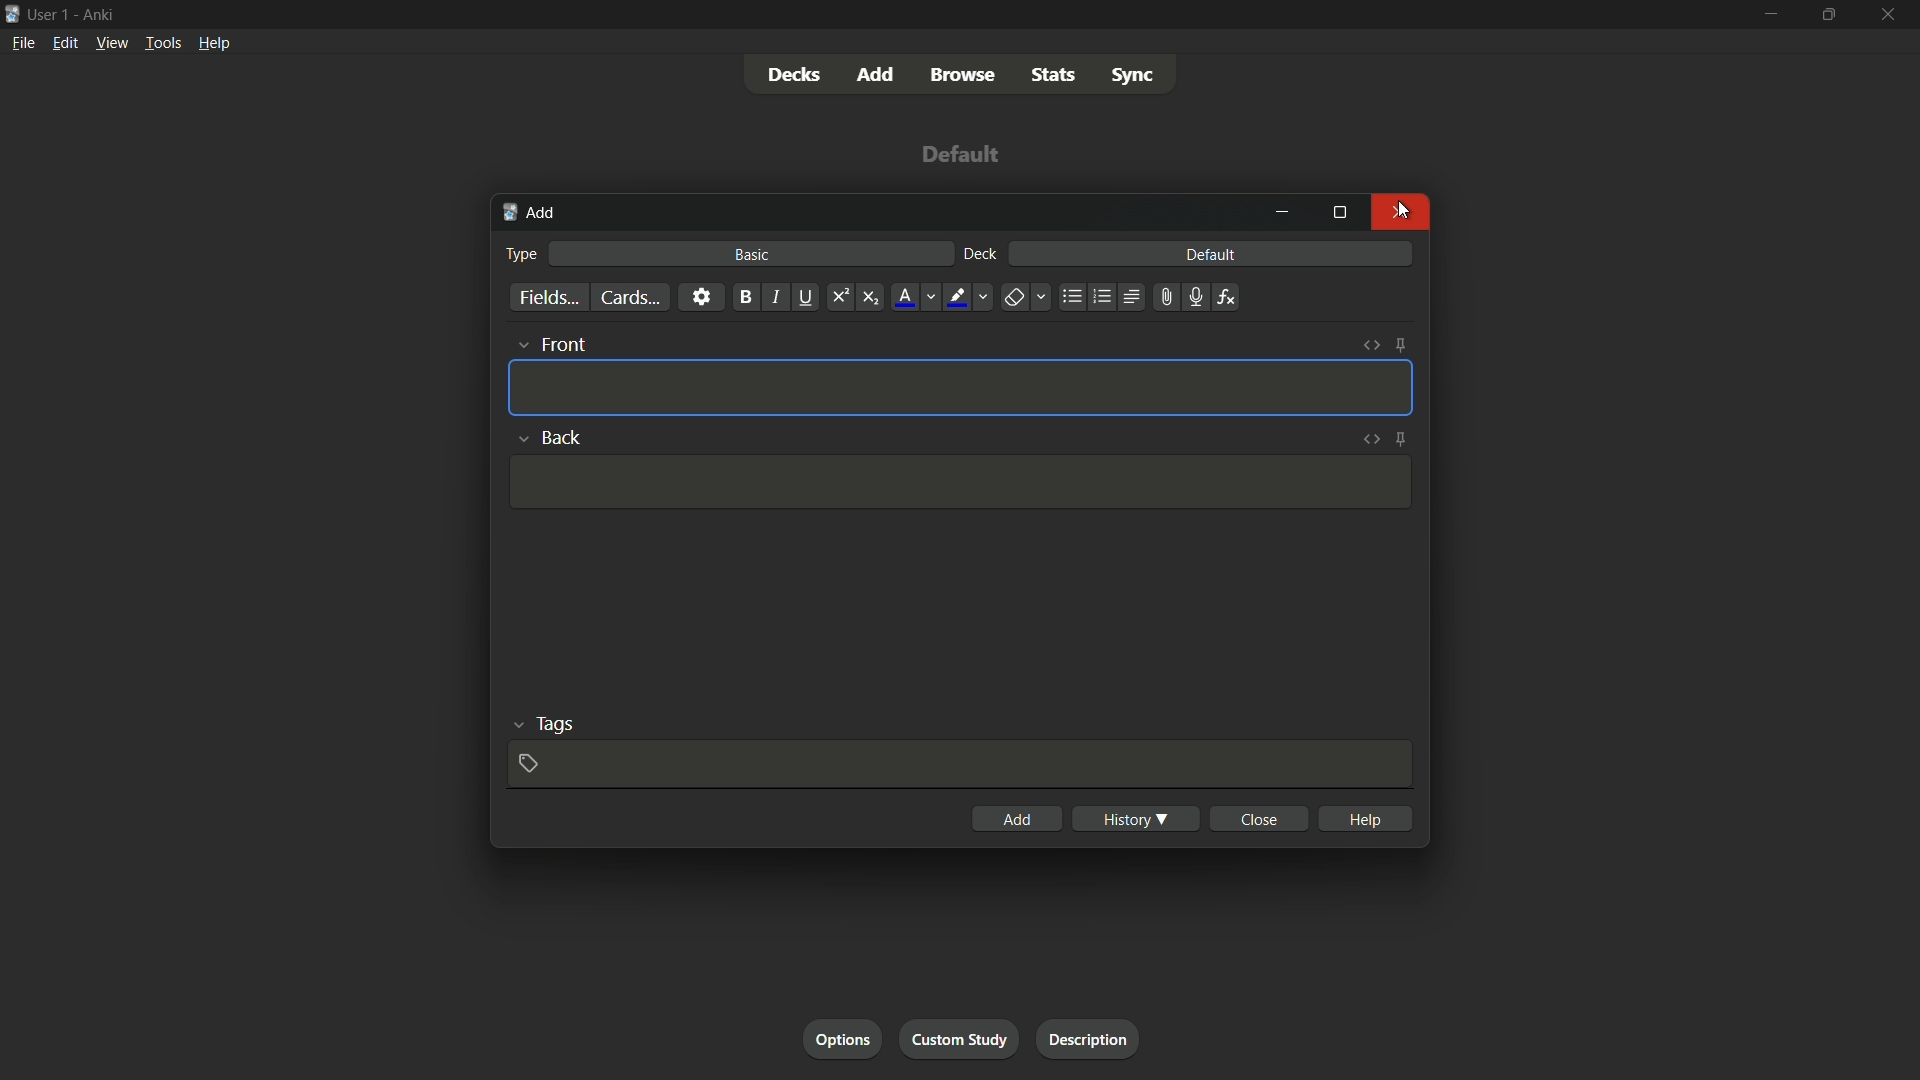 This screenshot has width=1920, height=1080. Describe the element at coordinates (1405, 343) in the screenshot. I see `toggle sticky` at that location.